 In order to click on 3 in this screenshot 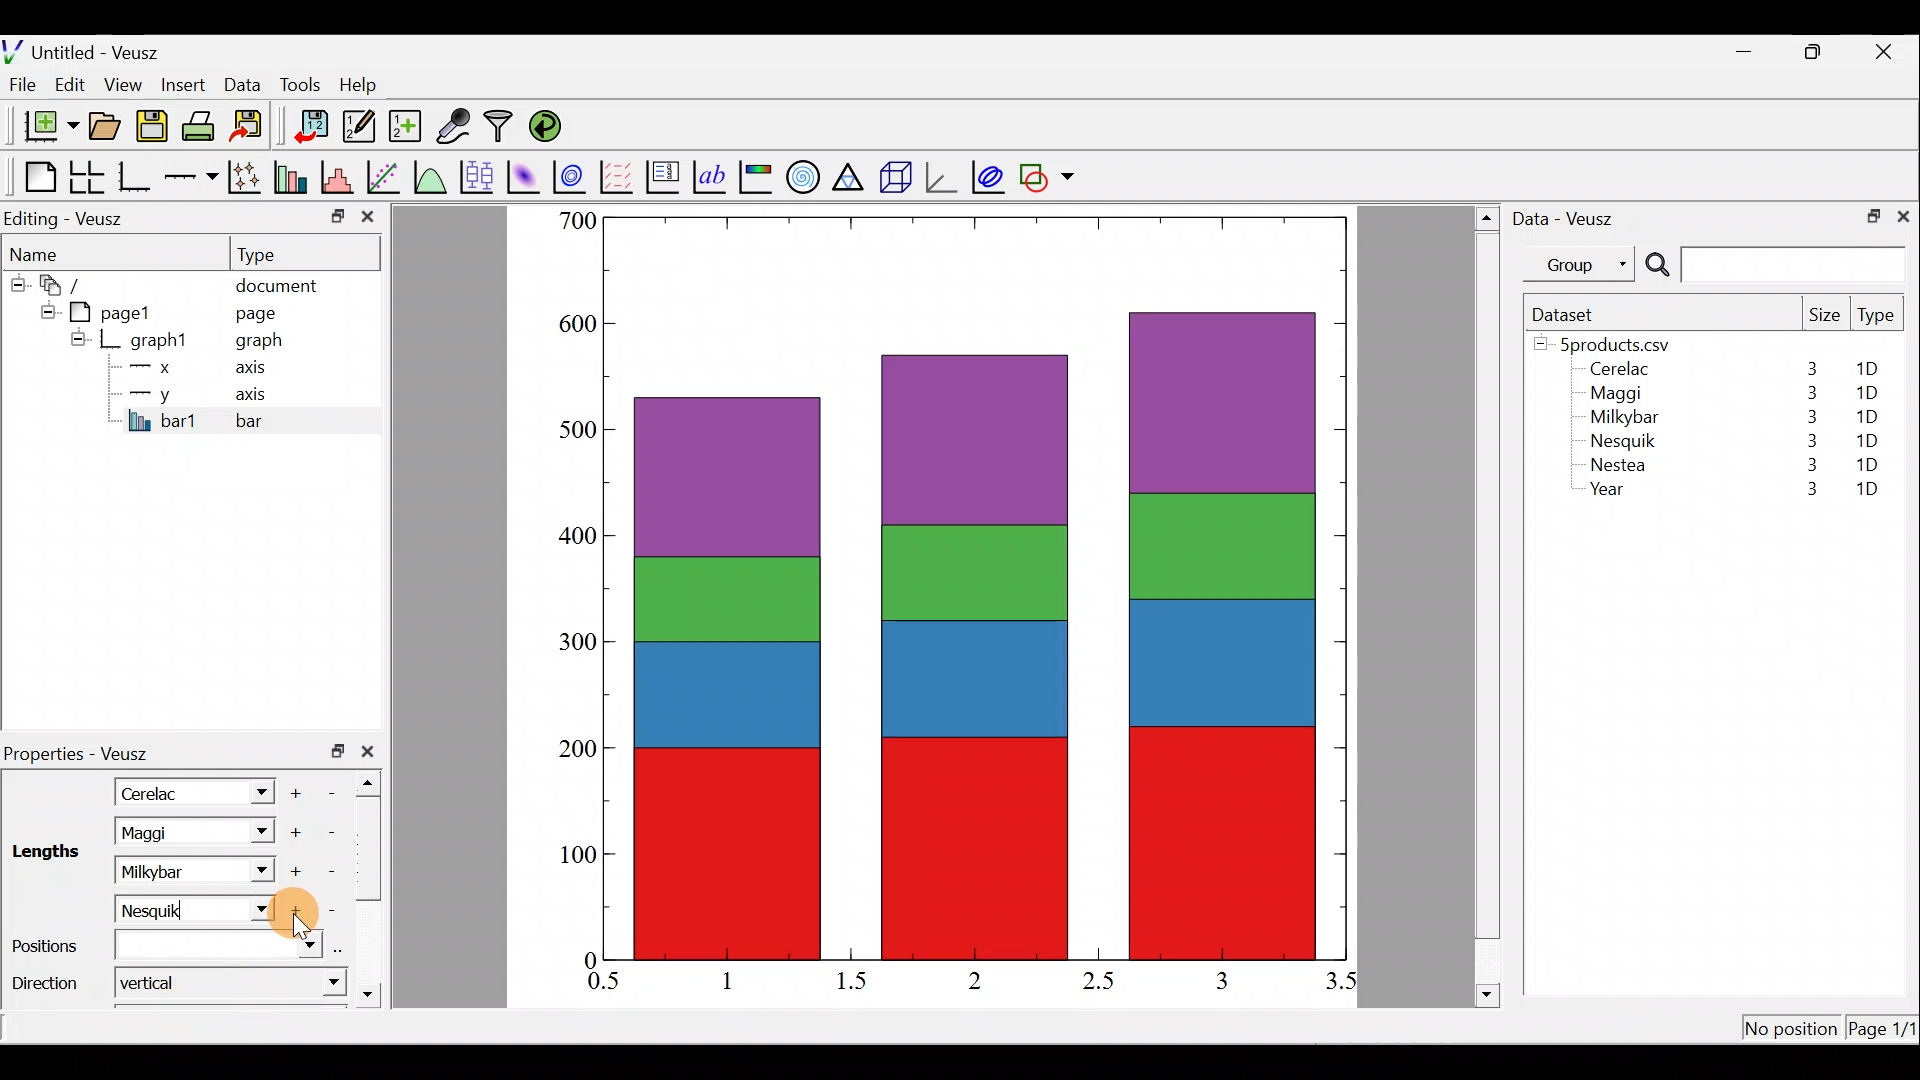, I will do `click(1810, 368)`.